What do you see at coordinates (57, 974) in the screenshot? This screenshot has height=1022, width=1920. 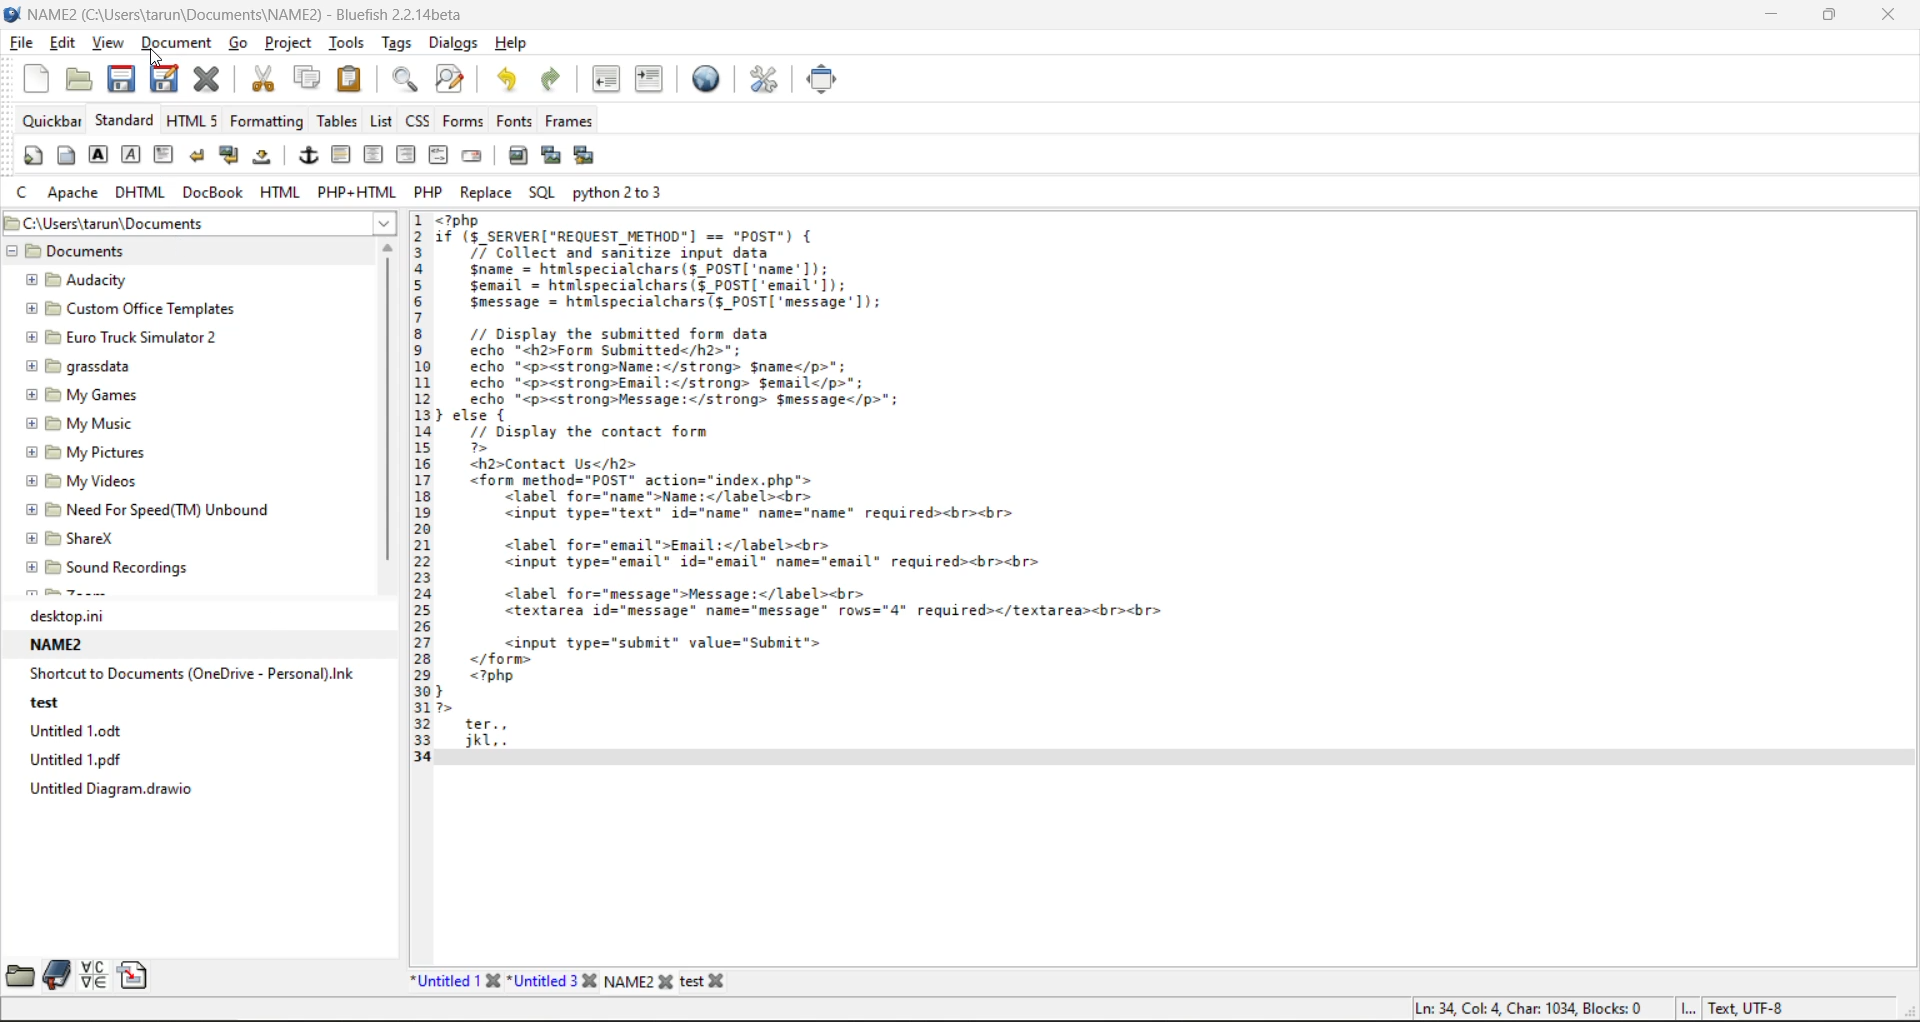 I see `bookmarks` at bounding box center [57, 974].